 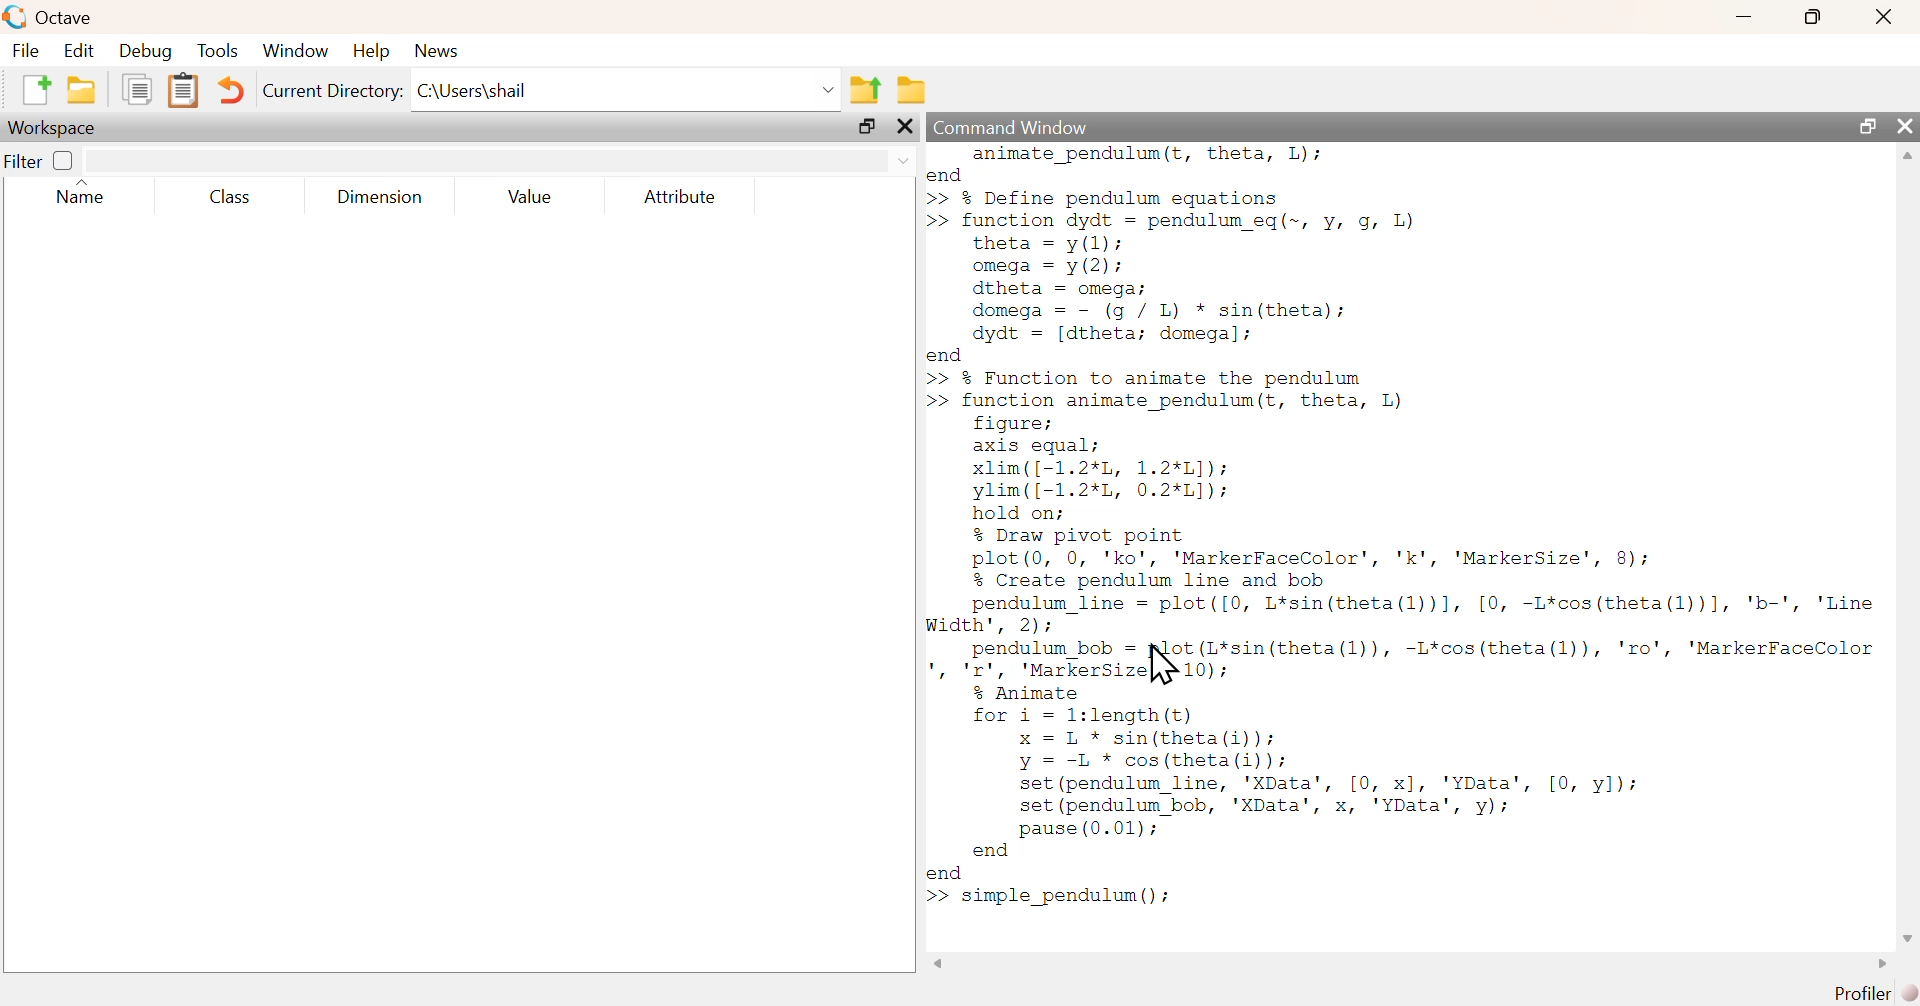 What do you see at coordinates (902, 159) in the screenshot?
I see `drop down` at bounding box center [902, 159].